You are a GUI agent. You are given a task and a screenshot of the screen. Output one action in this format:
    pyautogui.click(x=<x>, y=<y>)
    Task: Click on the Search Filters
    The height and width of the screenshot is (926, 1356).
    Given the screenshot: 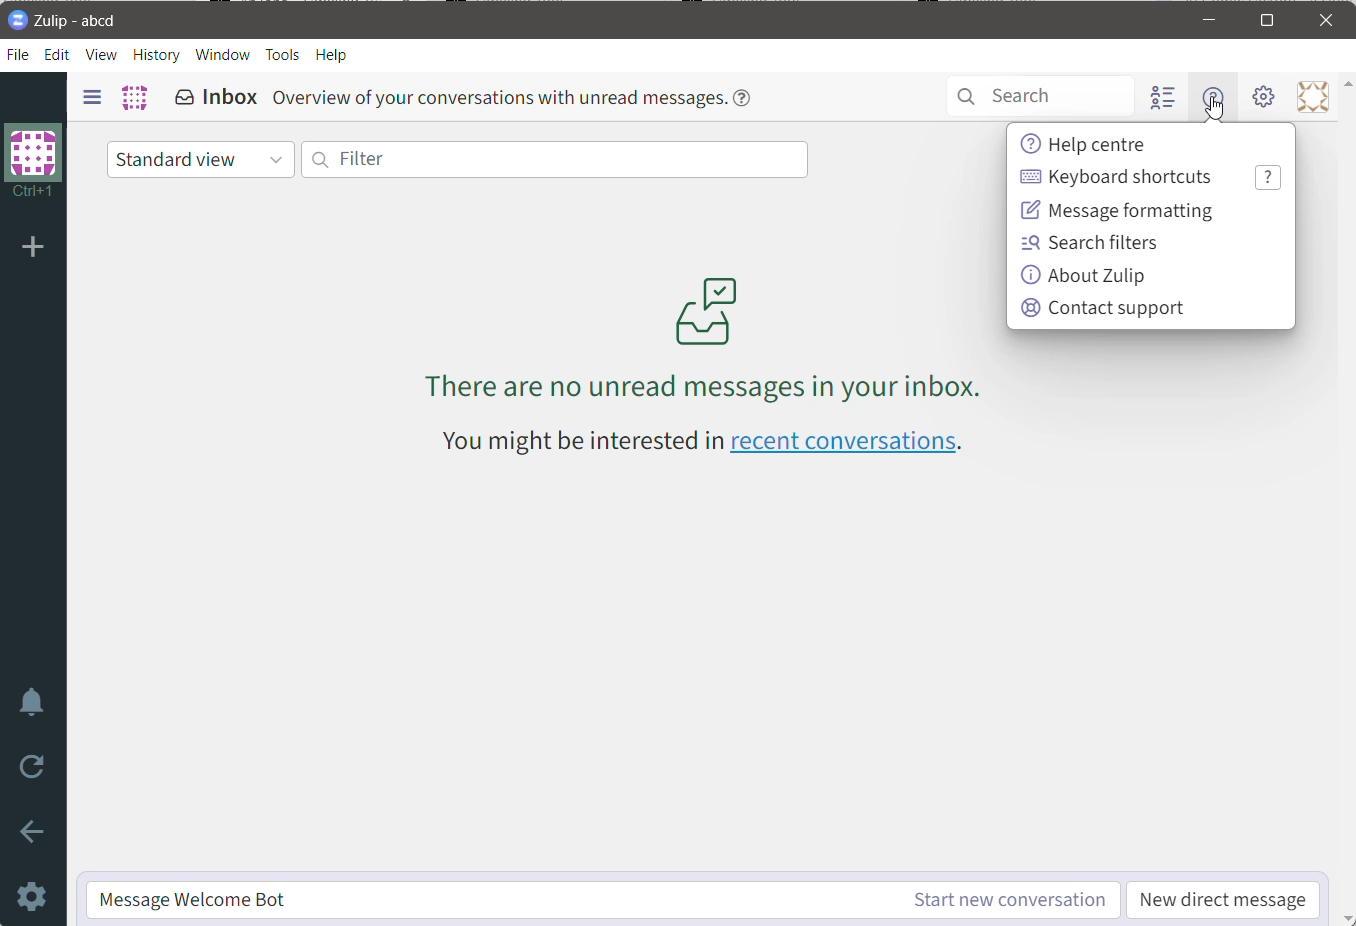 What is the action you would take?
    pyautogui.click(x=1091, y=242)
    